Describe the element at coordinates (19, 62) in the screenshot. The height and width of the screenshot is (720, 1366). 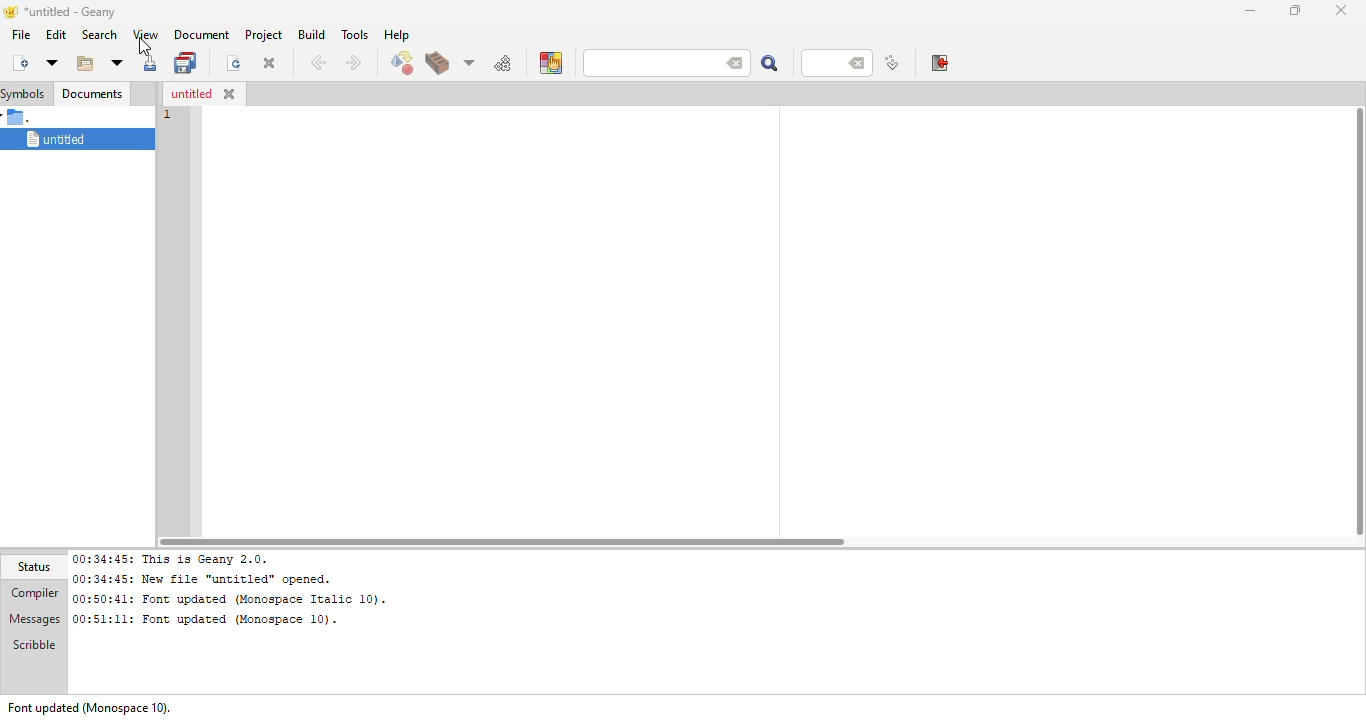
I see `create new` at that location.